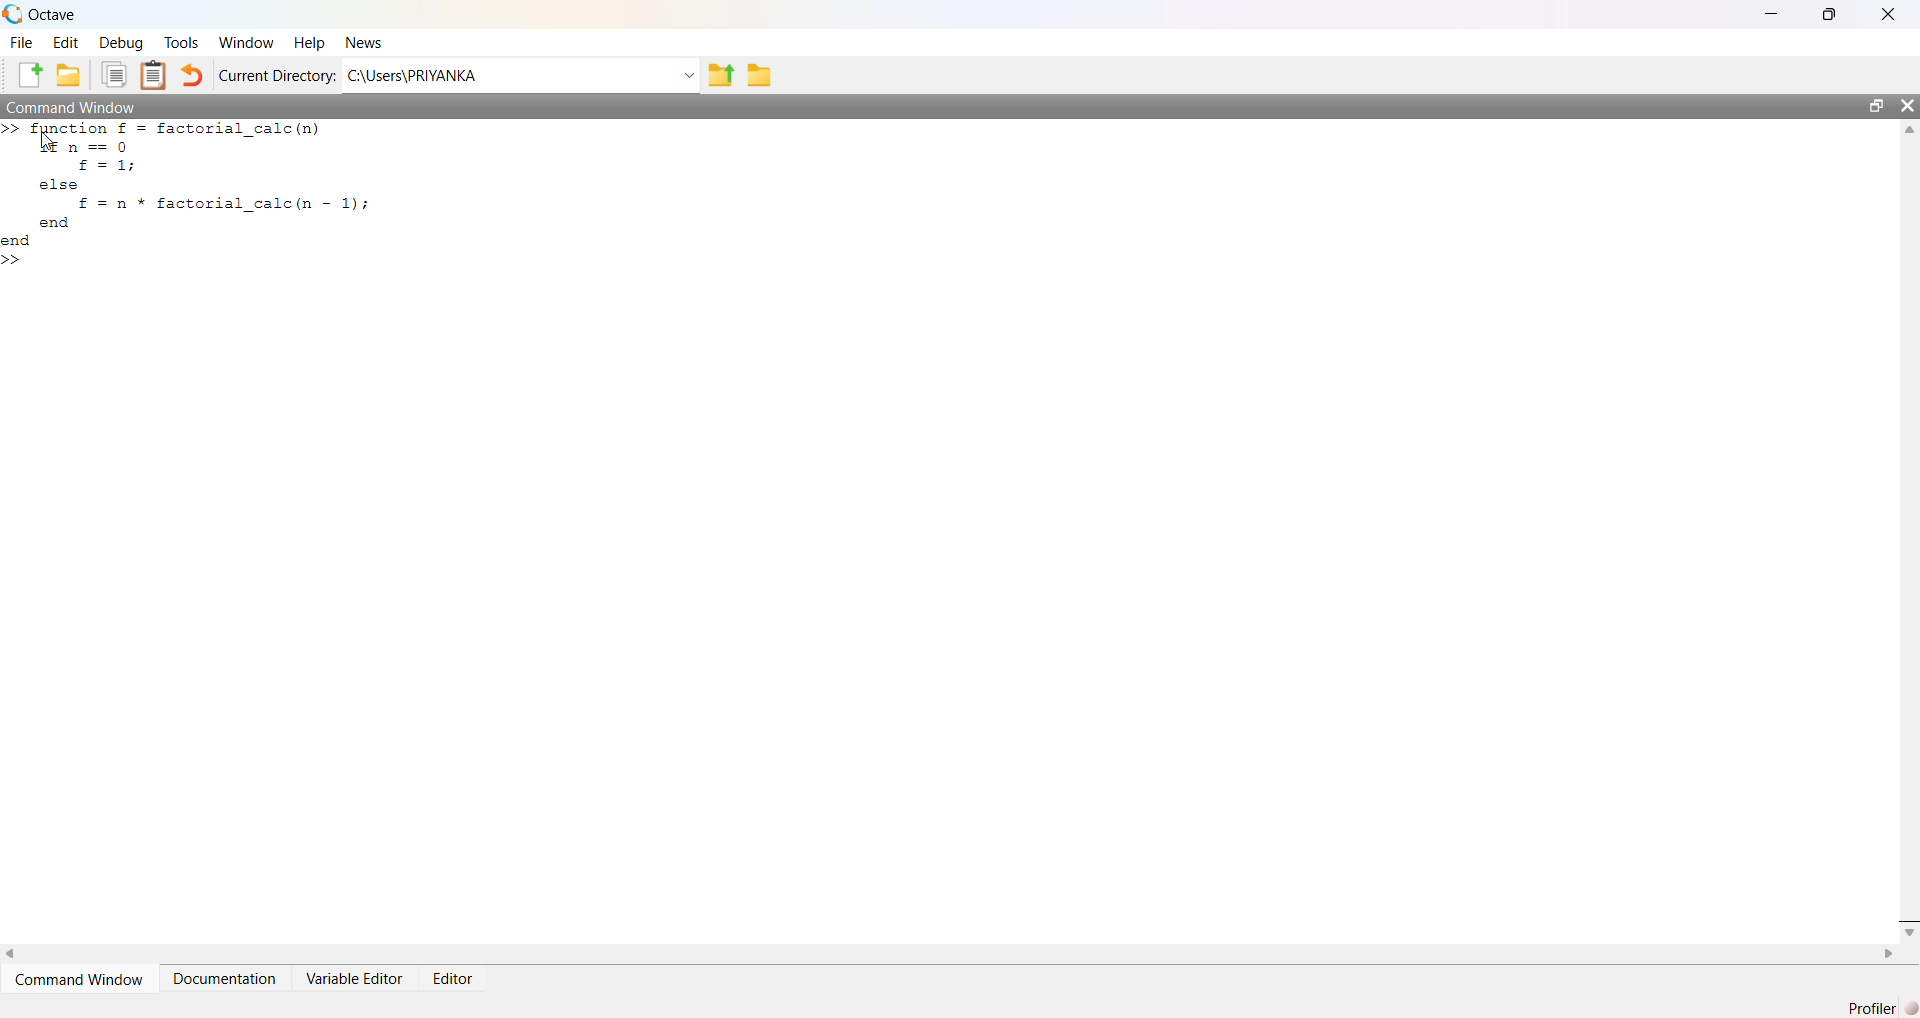 This screenshot has height=1018, width=1920. Describe the element at coordinates (71, 106) in the screenshot. I see `Command window` at that location.